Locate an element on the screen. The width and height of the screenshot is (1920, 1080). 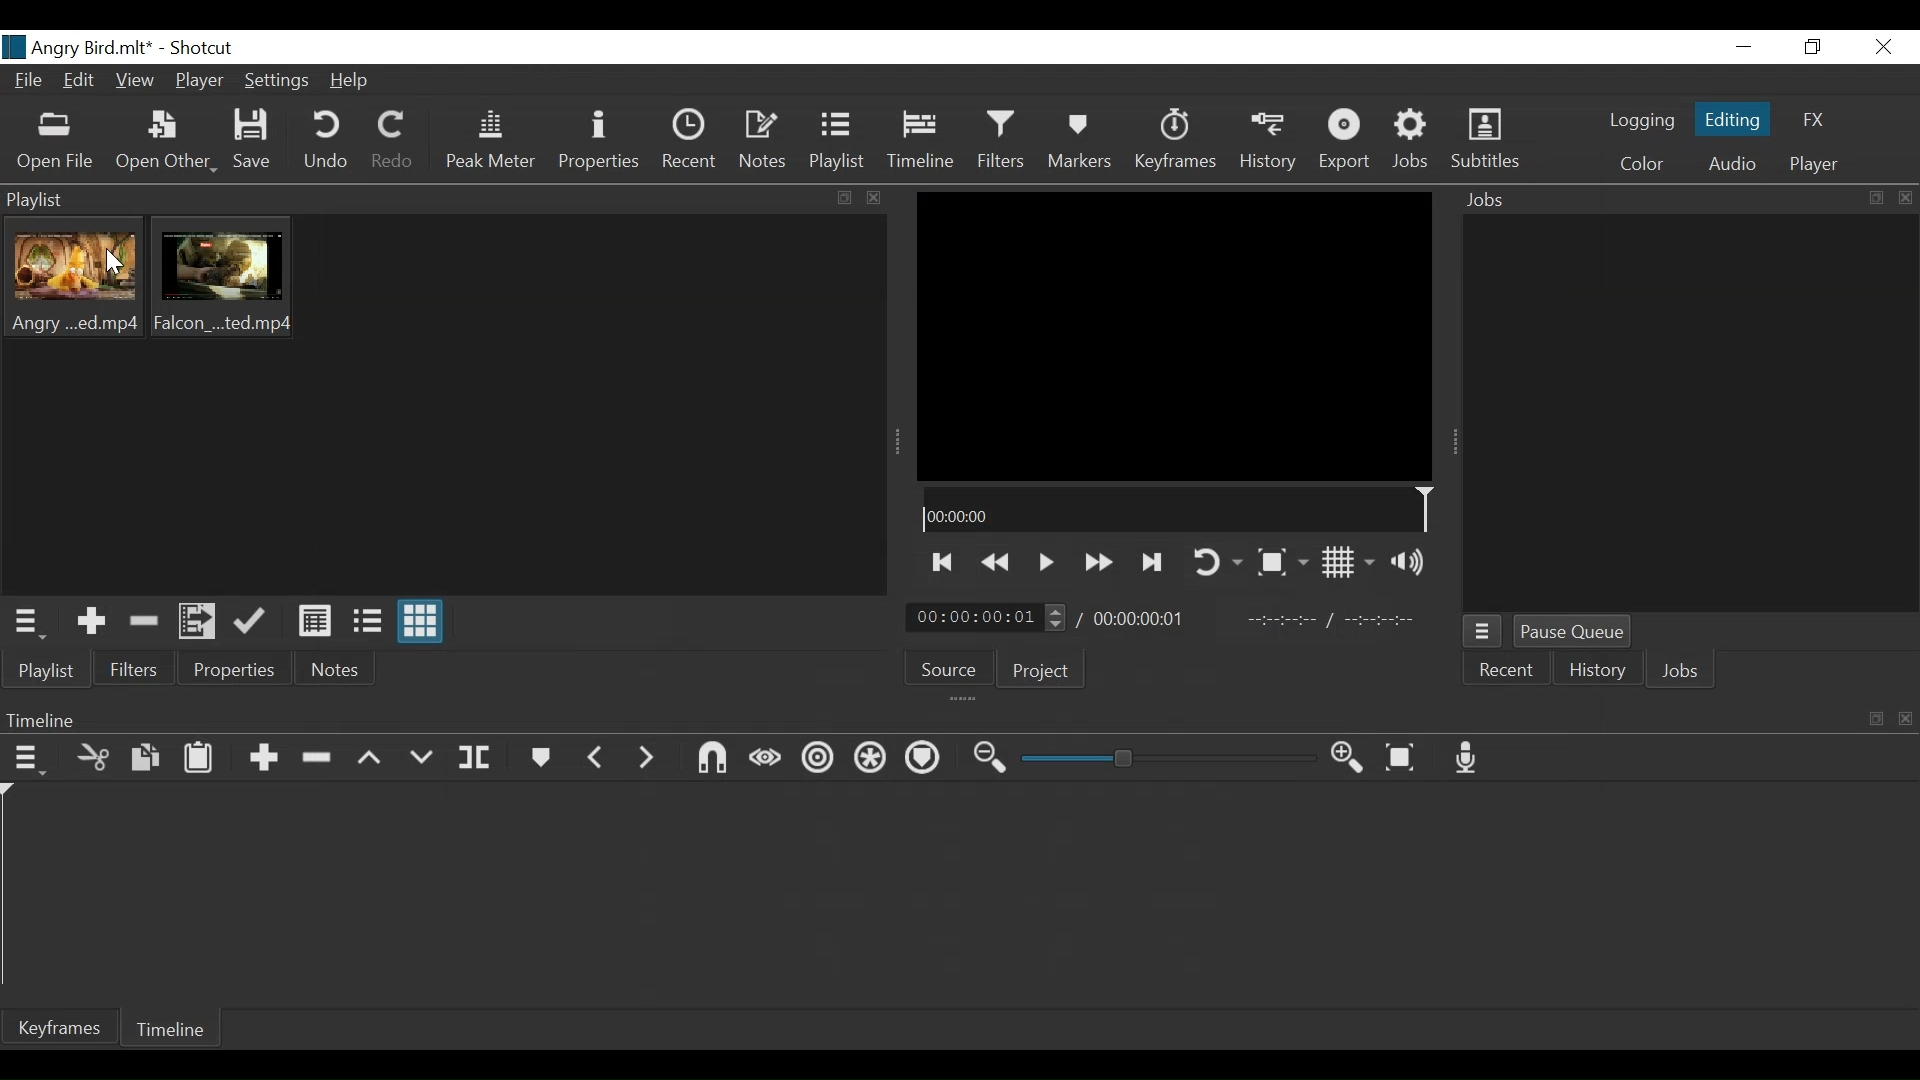
Jobs is located at coordinates (1685, 201).